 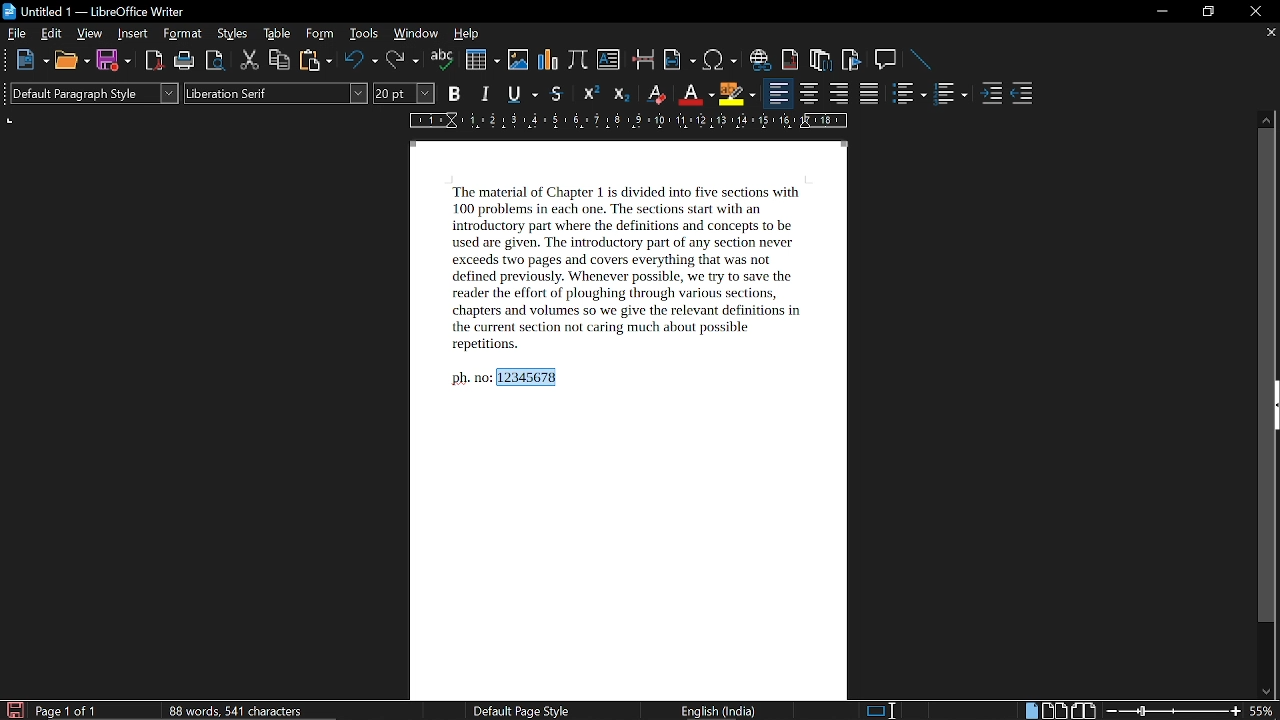 I want to click on table, so click(x=278, y=35).